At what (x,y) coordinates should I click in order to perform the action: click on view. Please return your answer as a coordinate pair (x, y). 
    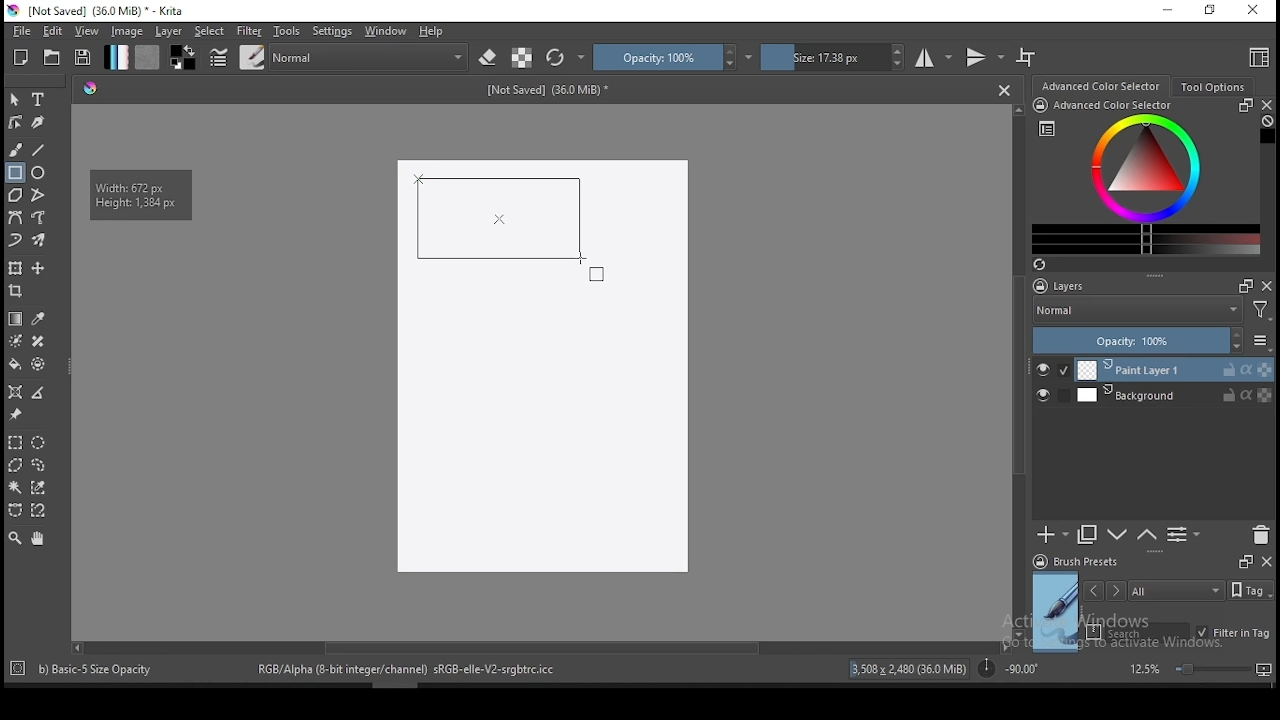
    Looking at the image, I should click on (86, 31).